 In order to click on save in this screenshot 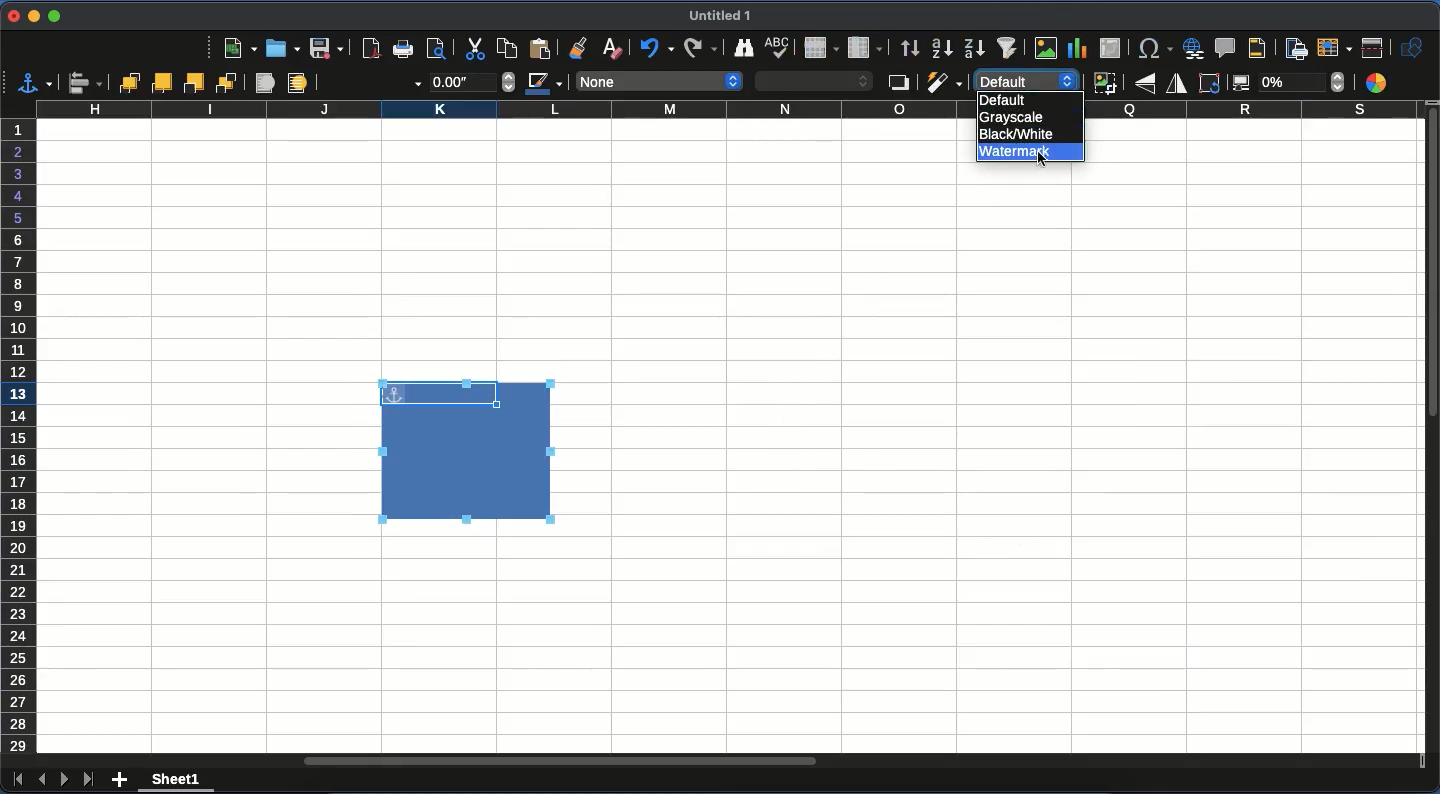, I will do `click(327, 49)`.